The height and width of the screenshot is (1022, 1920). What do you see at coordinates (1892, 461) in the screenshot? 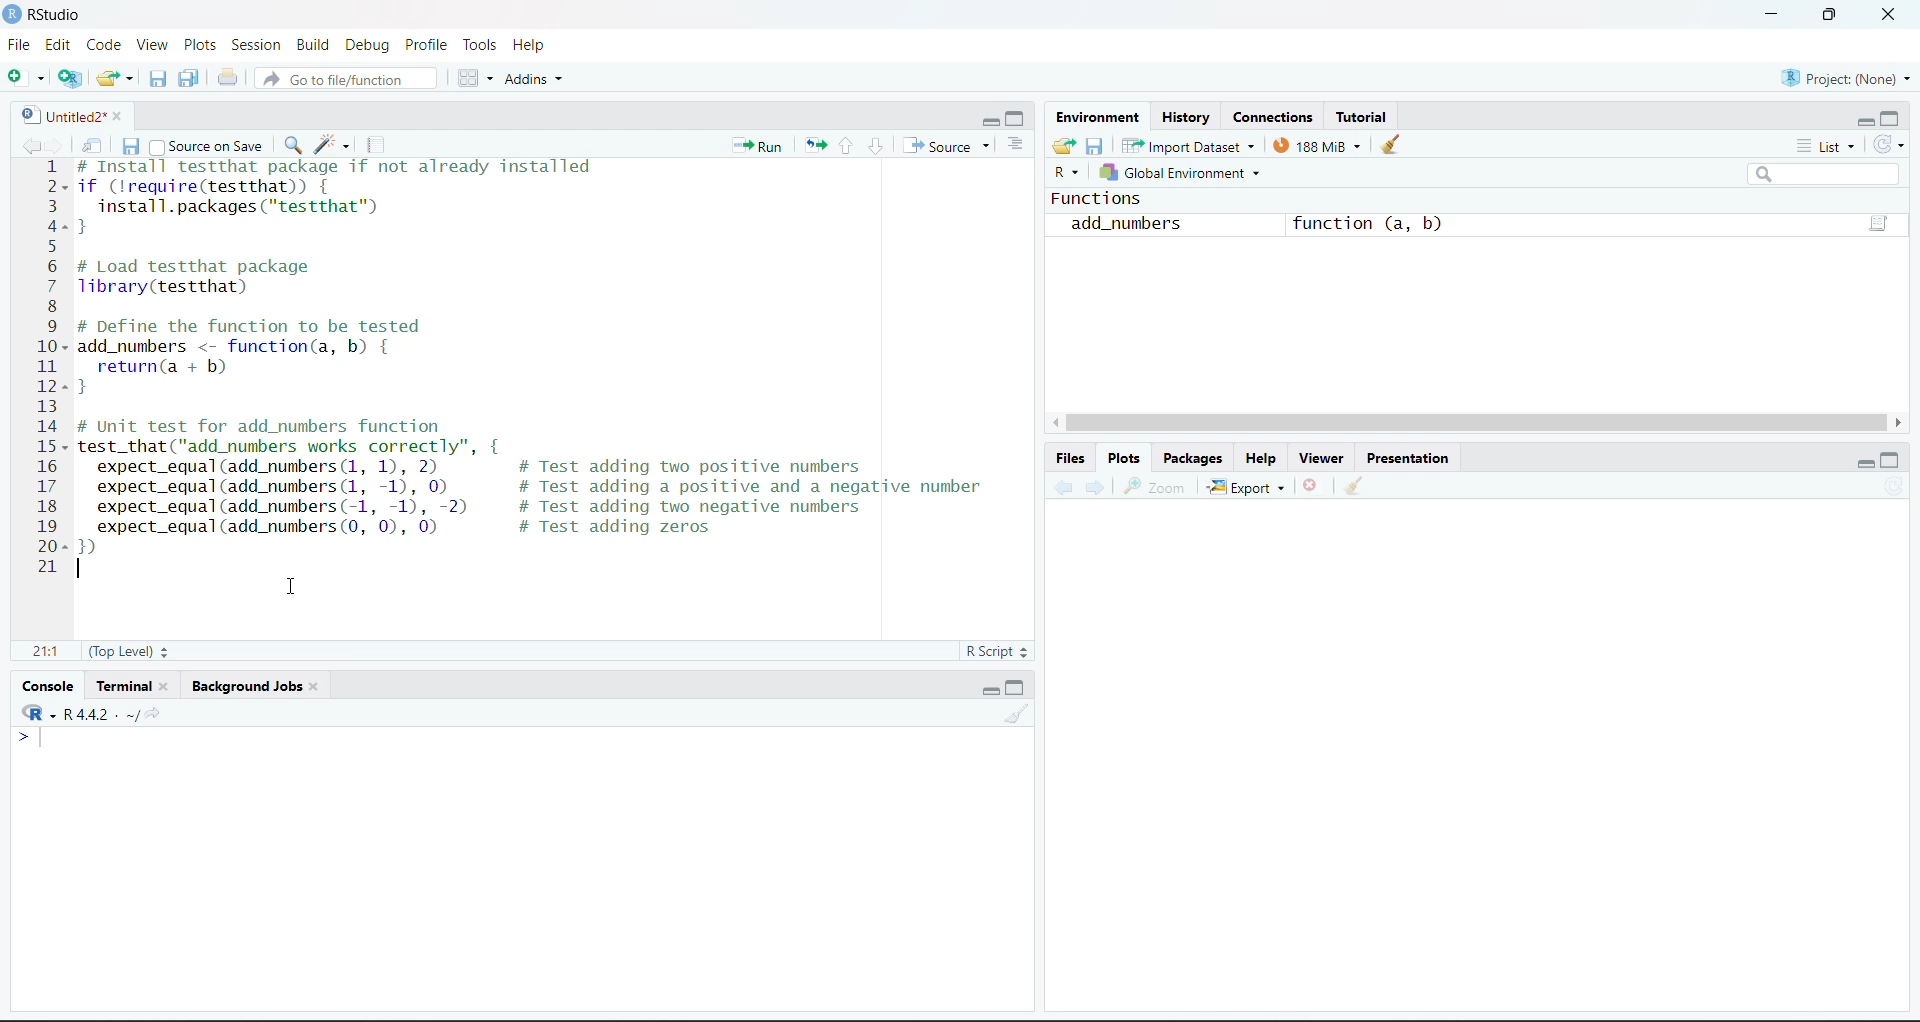
I see `maximize` at bounding box center [1892, 461].